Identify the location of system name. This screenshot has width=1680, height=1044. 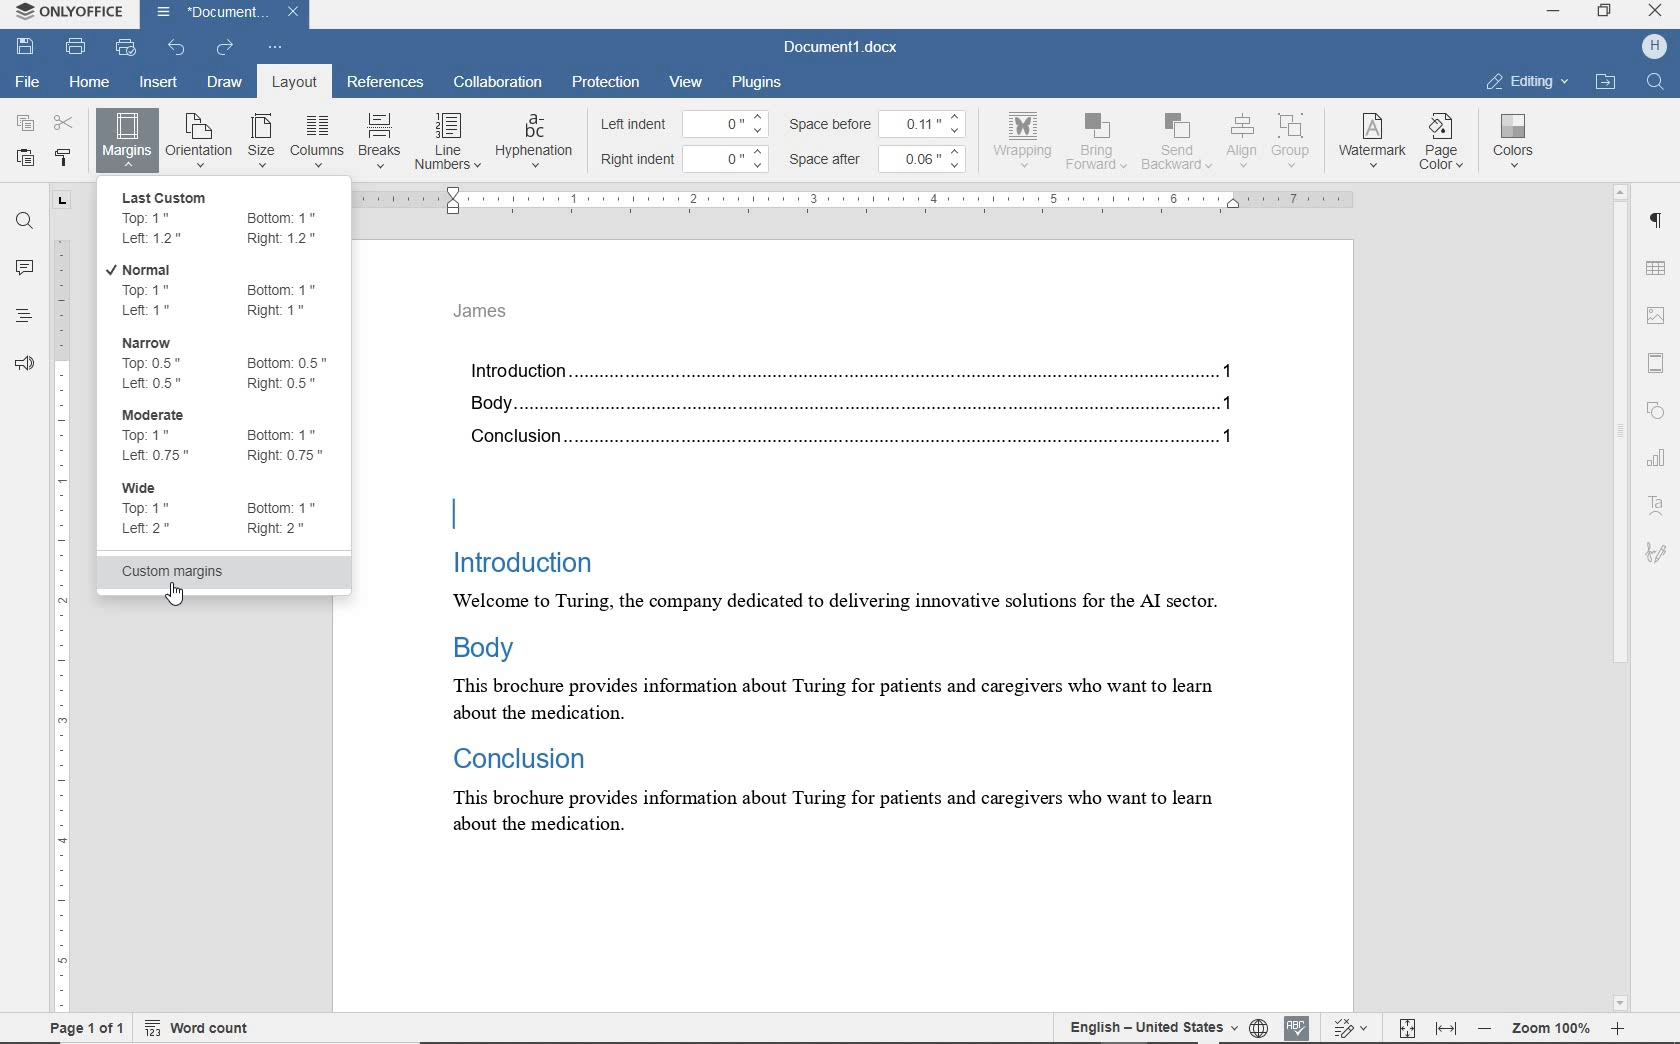
(72, 14).